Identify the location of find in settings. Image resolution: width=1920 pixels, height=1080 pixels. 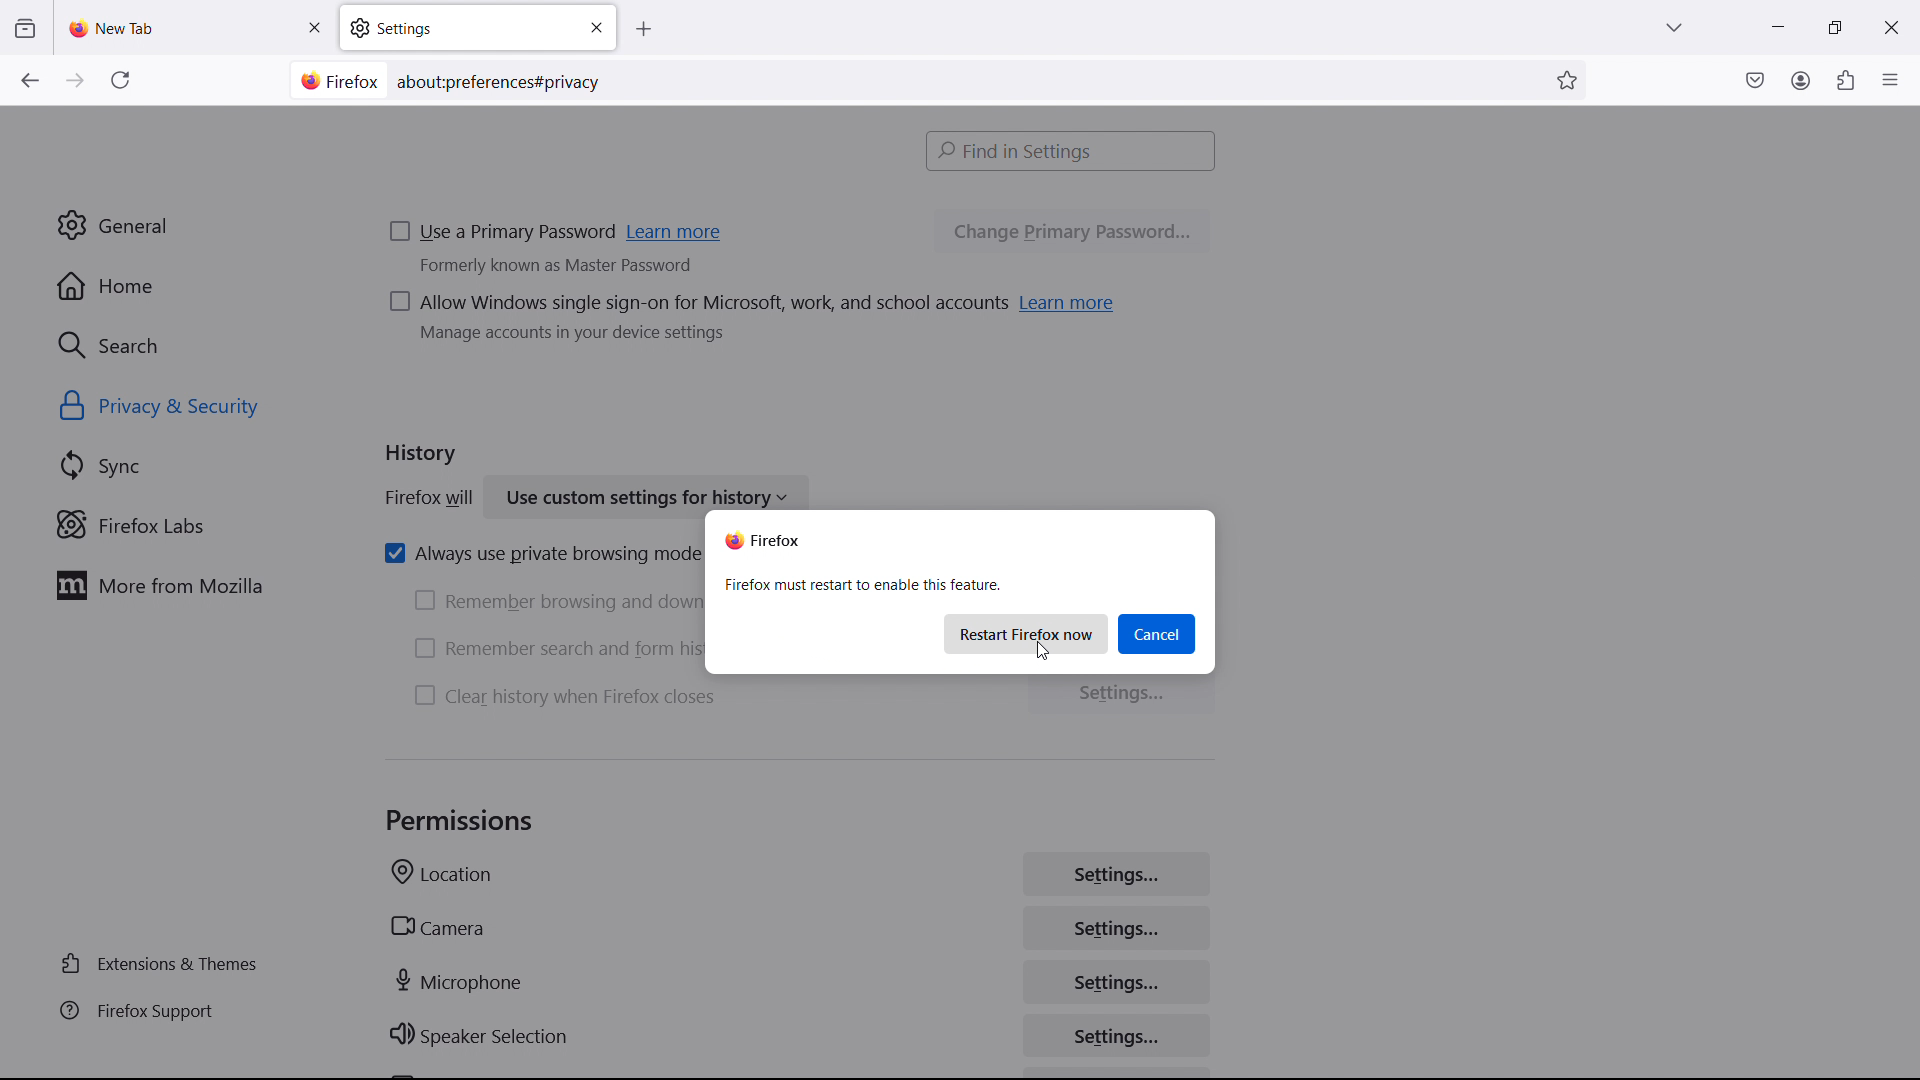
(1072, 150).